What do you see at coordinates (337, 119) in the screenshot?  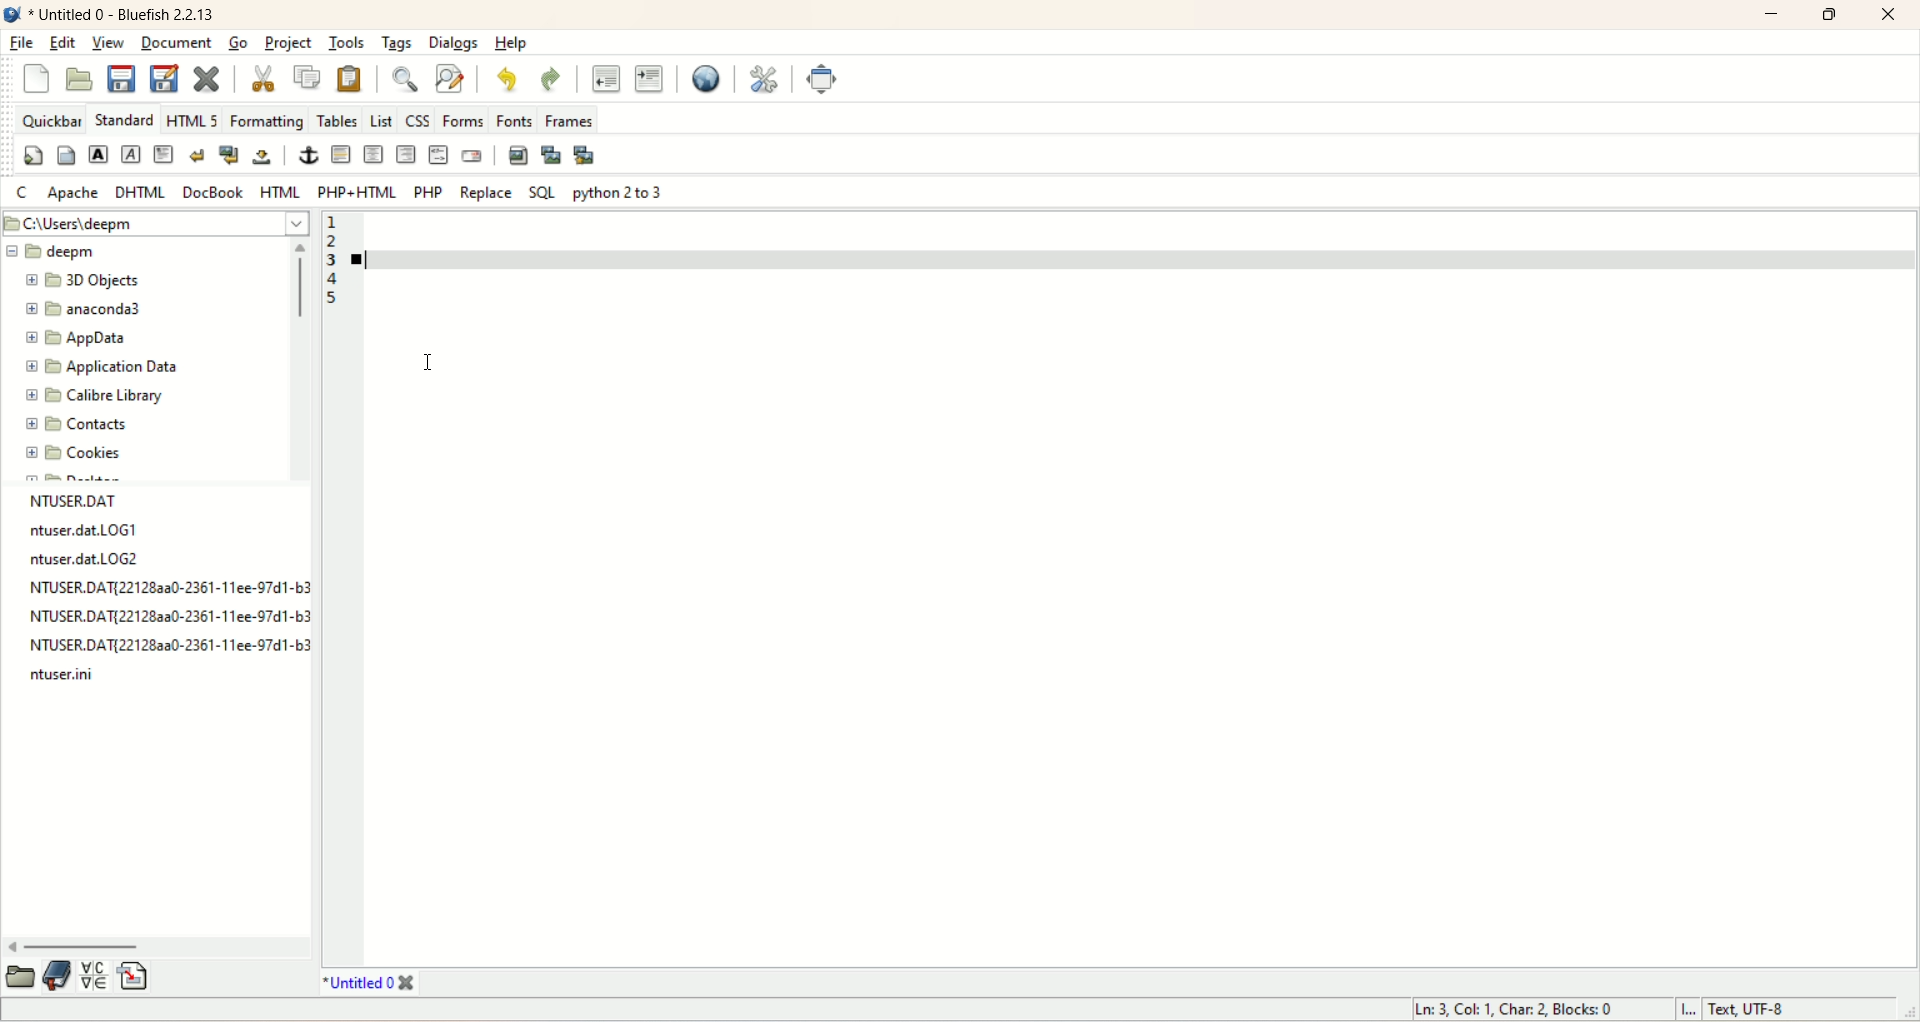 I see `tables` at bounding box center [337, 119].